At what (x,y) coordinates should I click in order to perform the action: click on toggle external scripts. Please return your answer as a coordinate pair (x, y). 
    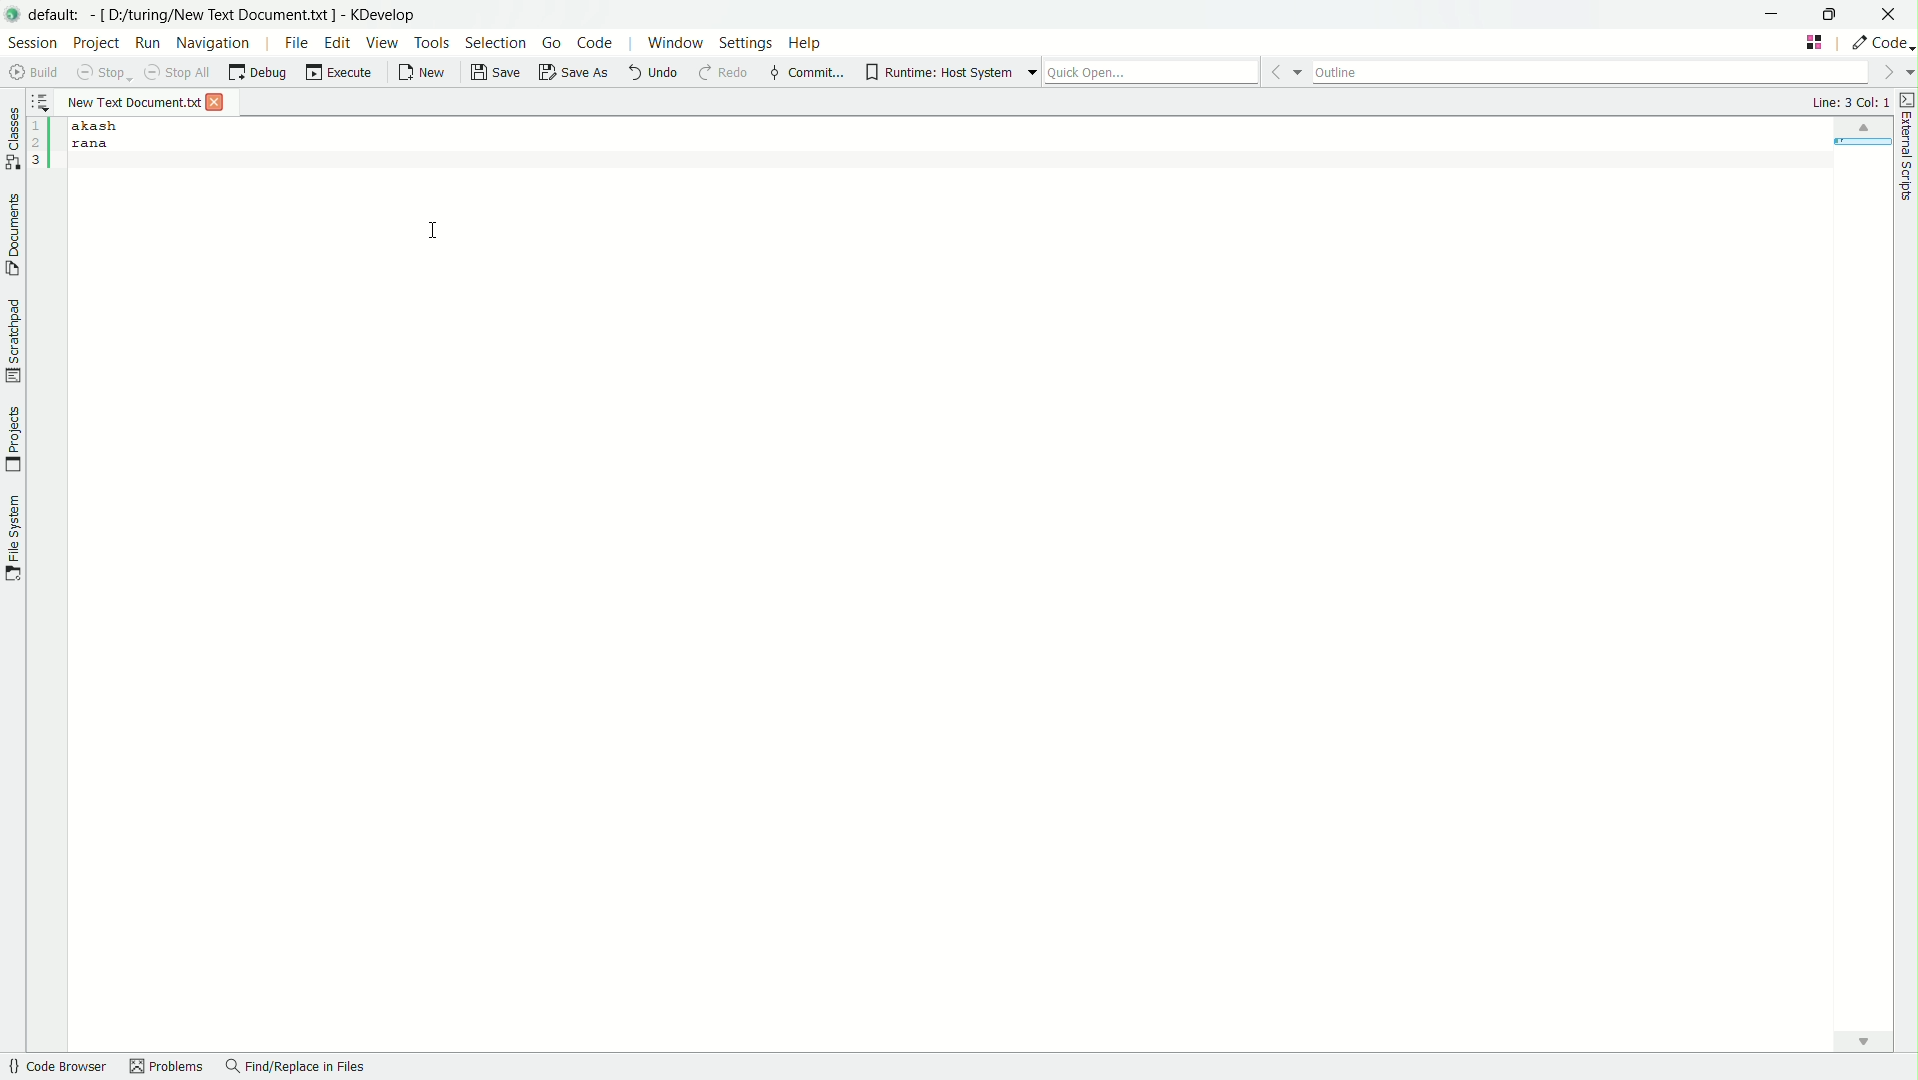
    Looking at the image, I should click on (1906, 99).